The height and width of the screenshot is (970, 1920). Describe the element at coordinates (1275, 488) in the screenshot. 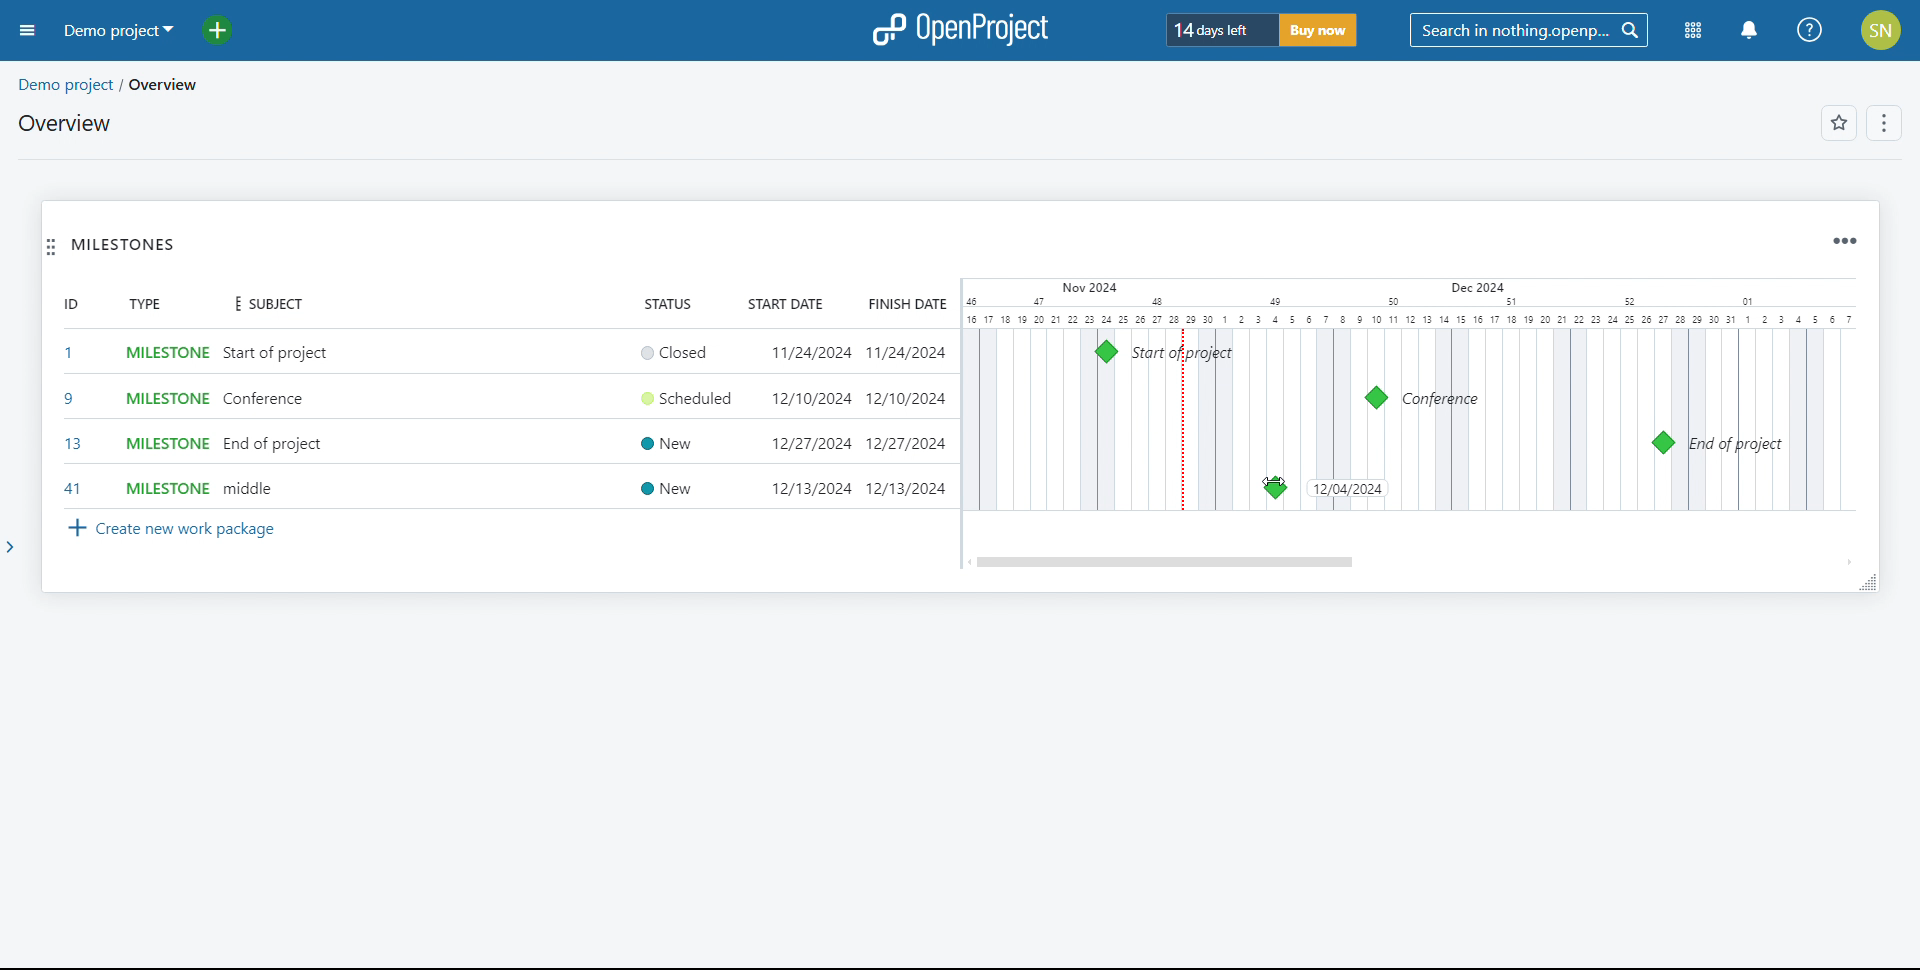

I see `milsetone moved` at that location.